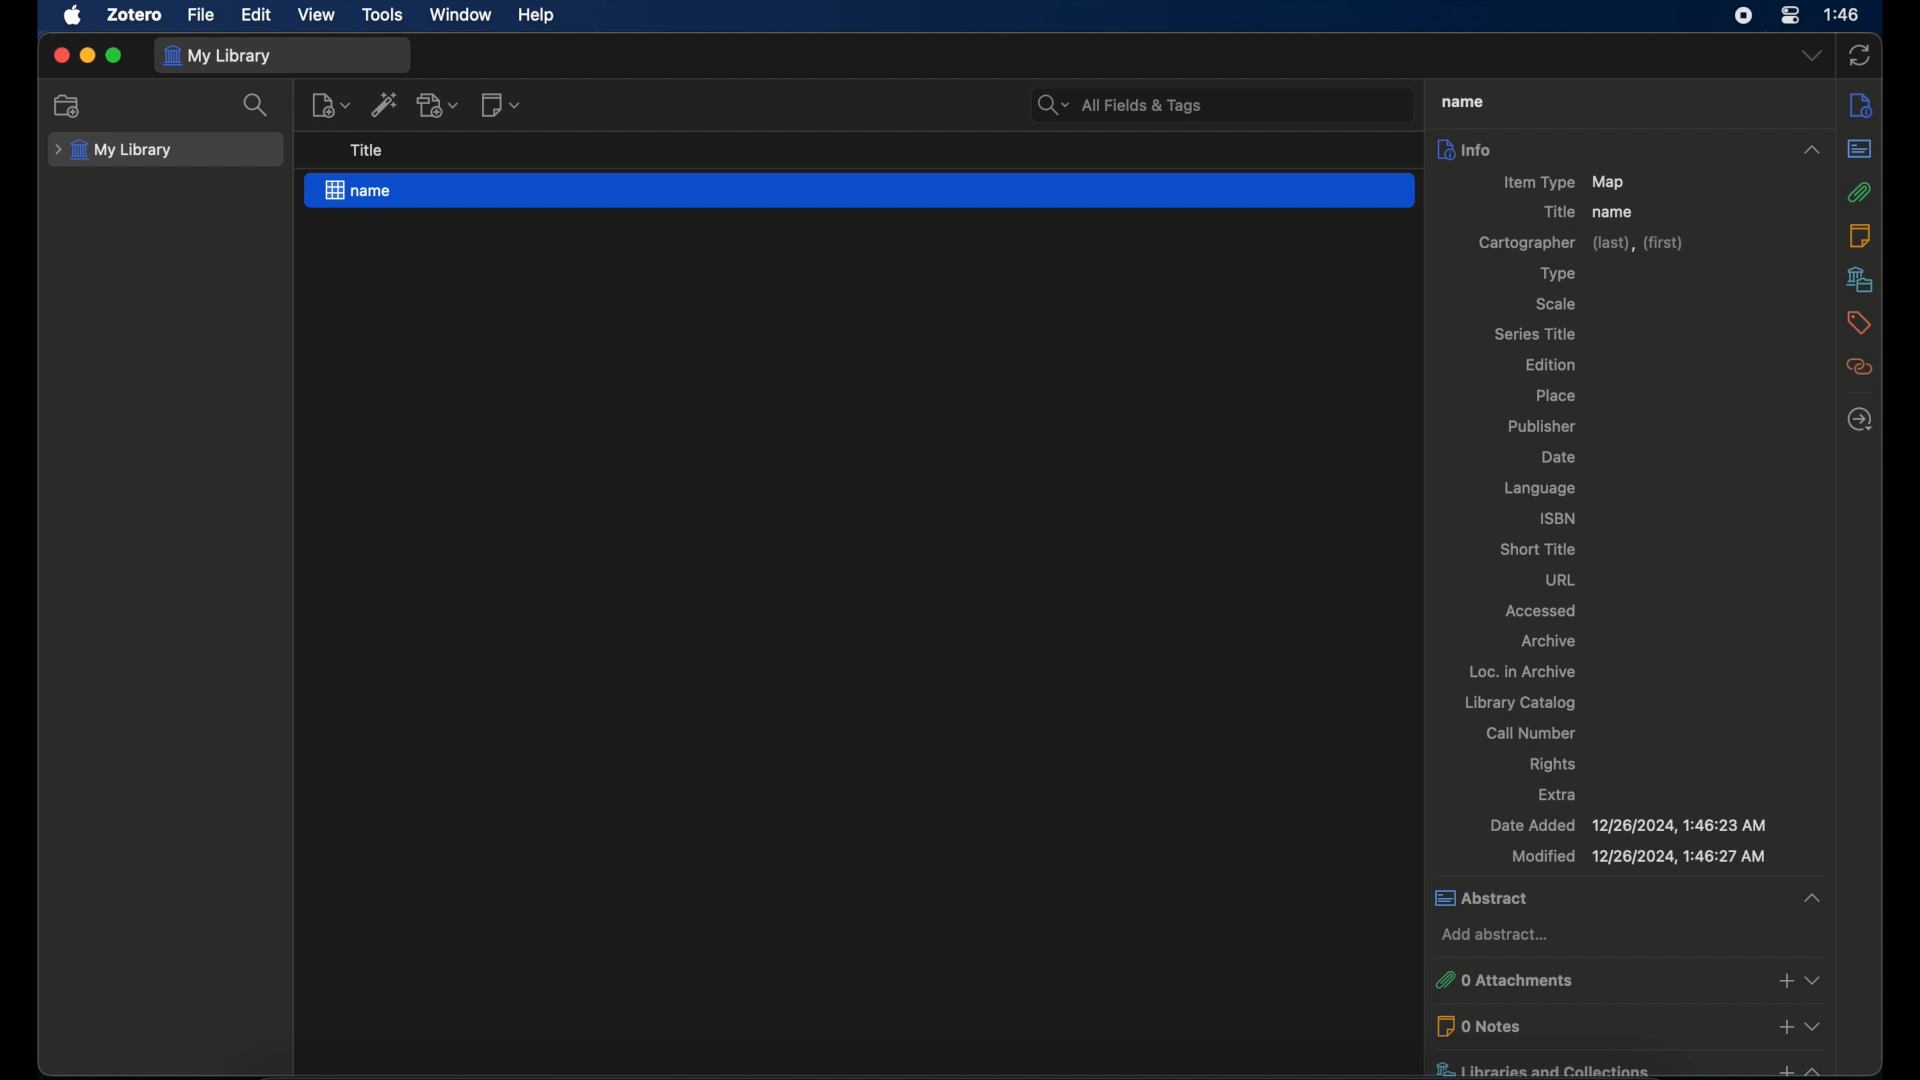 The height and width of the screenshot is (1080, 1920). I want to click on All Fields & Tags, so click(1220, 104).